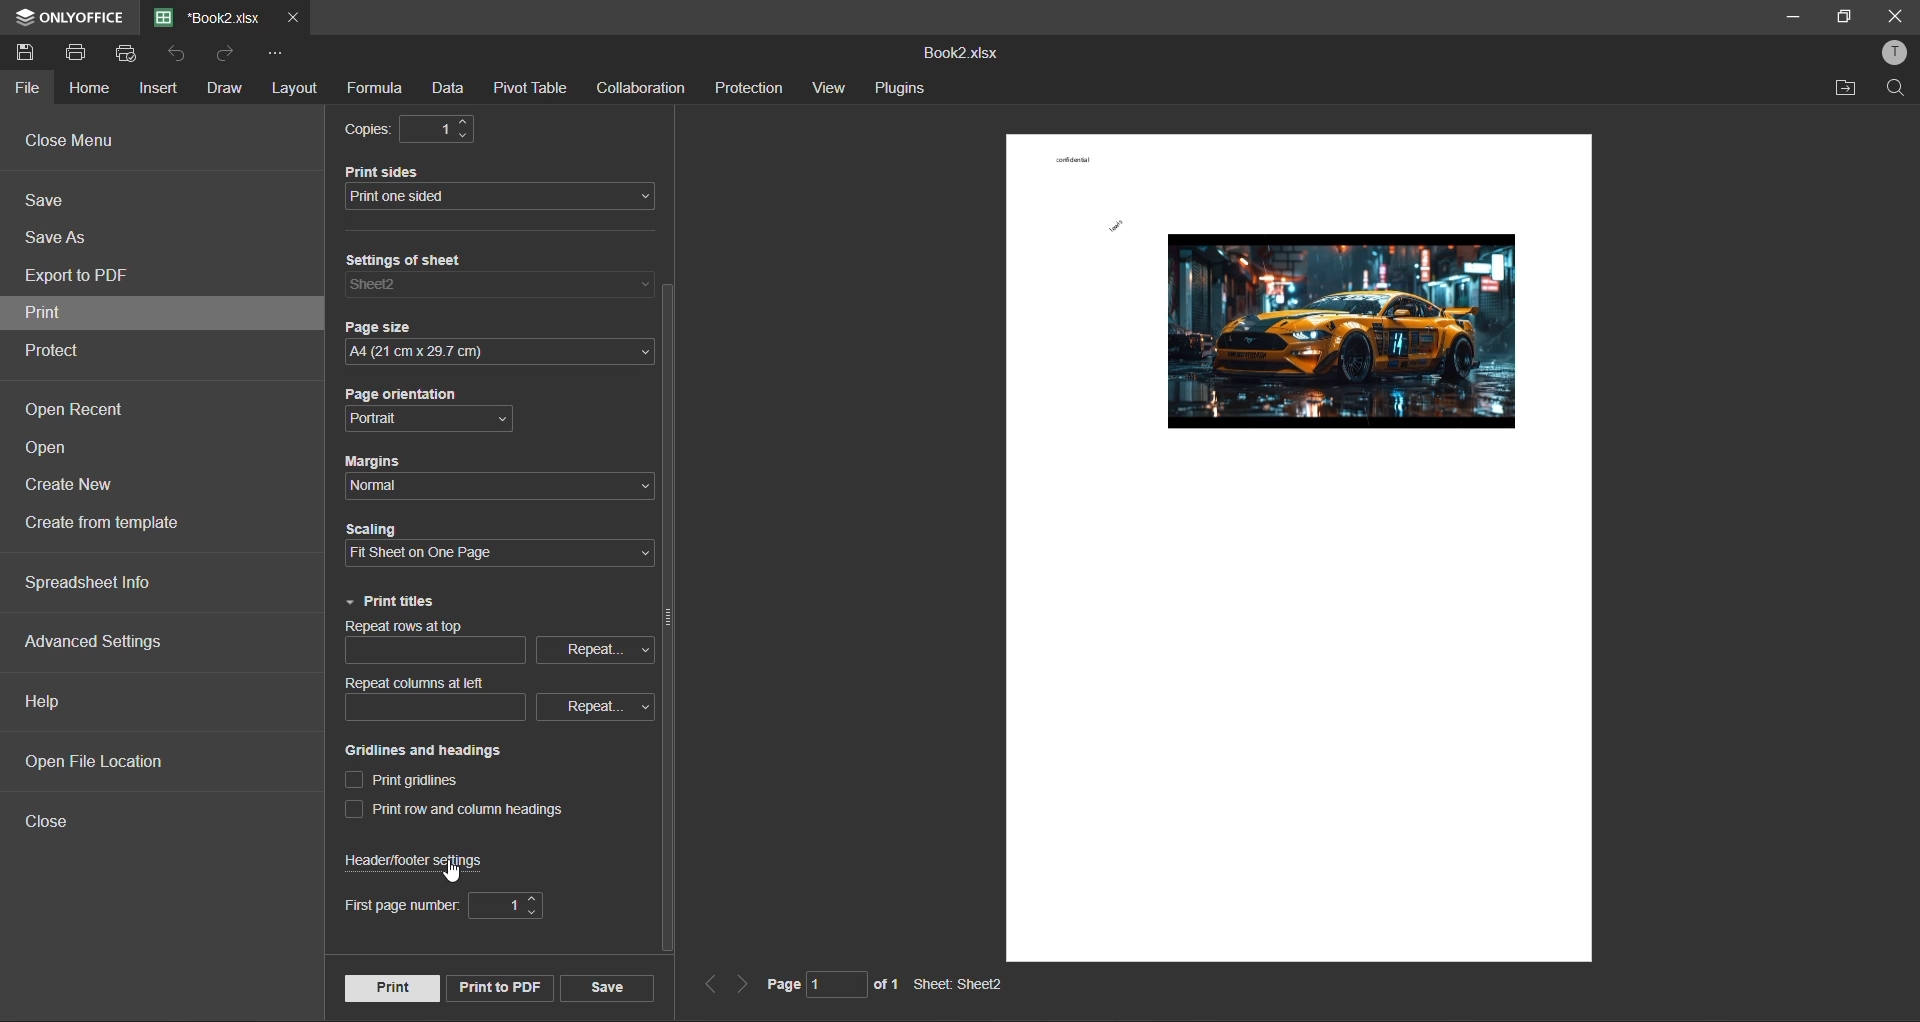  Describe the element at coordinates (454, 810) in the screenshot. I see `print row and  column heading` at that location.